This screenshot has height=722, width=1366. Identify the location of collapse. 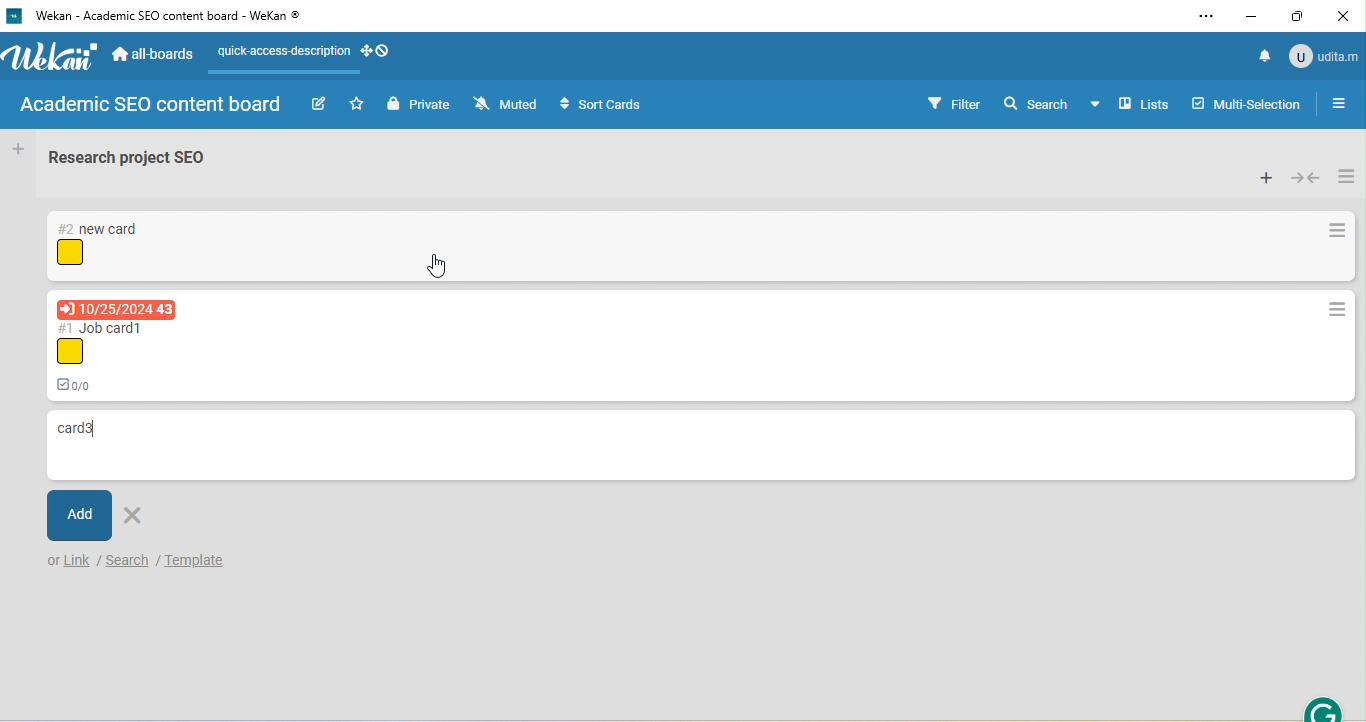
(1306, 178).